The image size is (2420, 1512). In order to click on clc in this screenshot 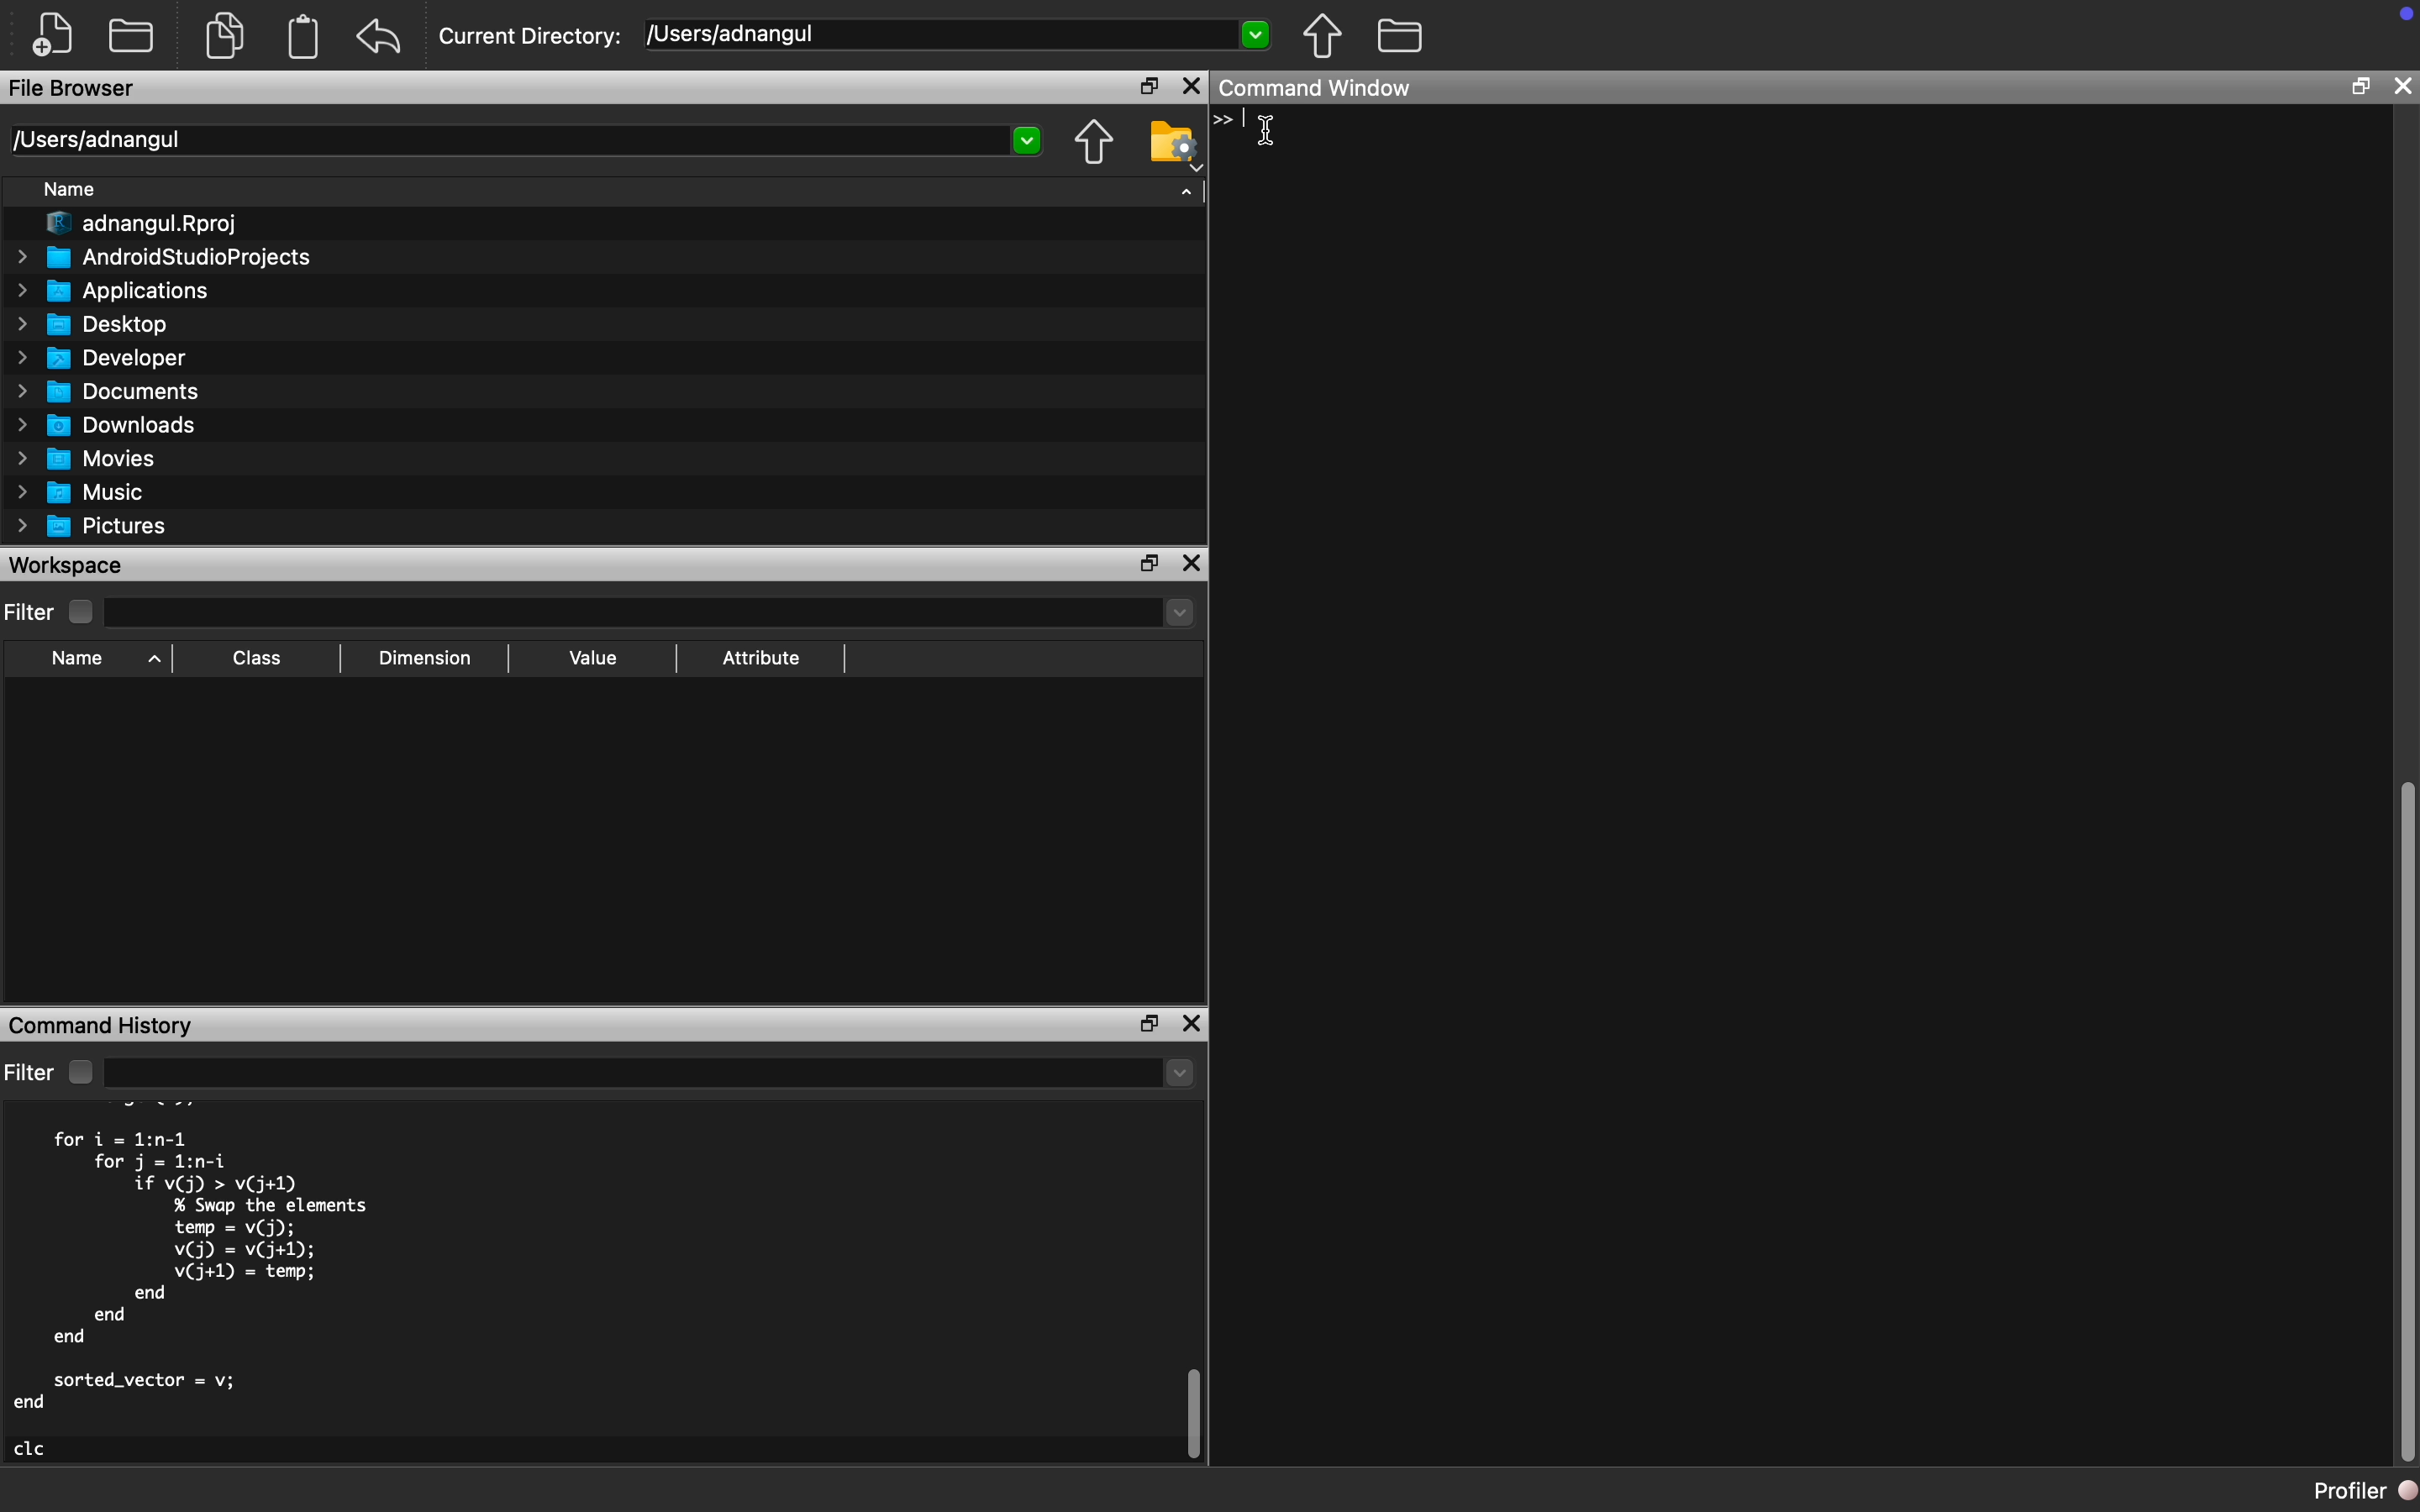, I will do `click(31, 1449)`.